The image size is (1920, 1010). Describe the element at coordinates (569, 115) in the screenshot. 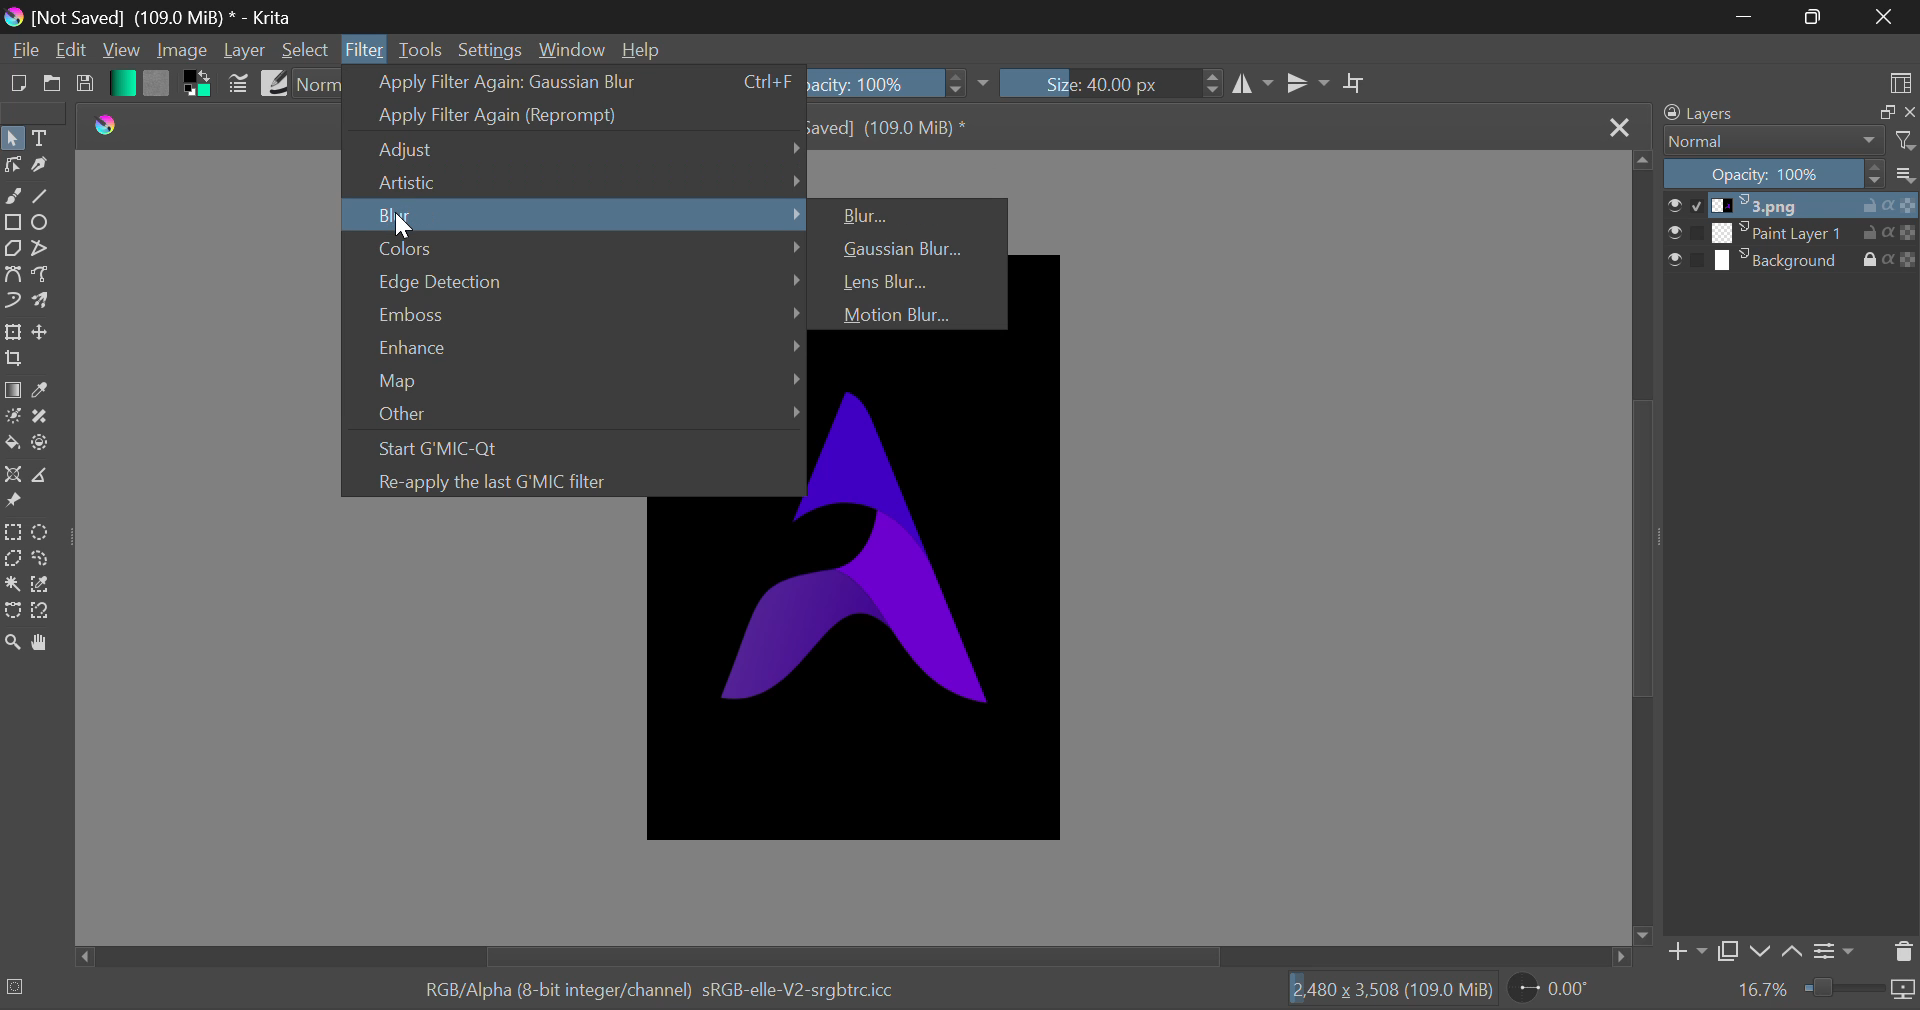

I see `Apply Filter Again` at that location.